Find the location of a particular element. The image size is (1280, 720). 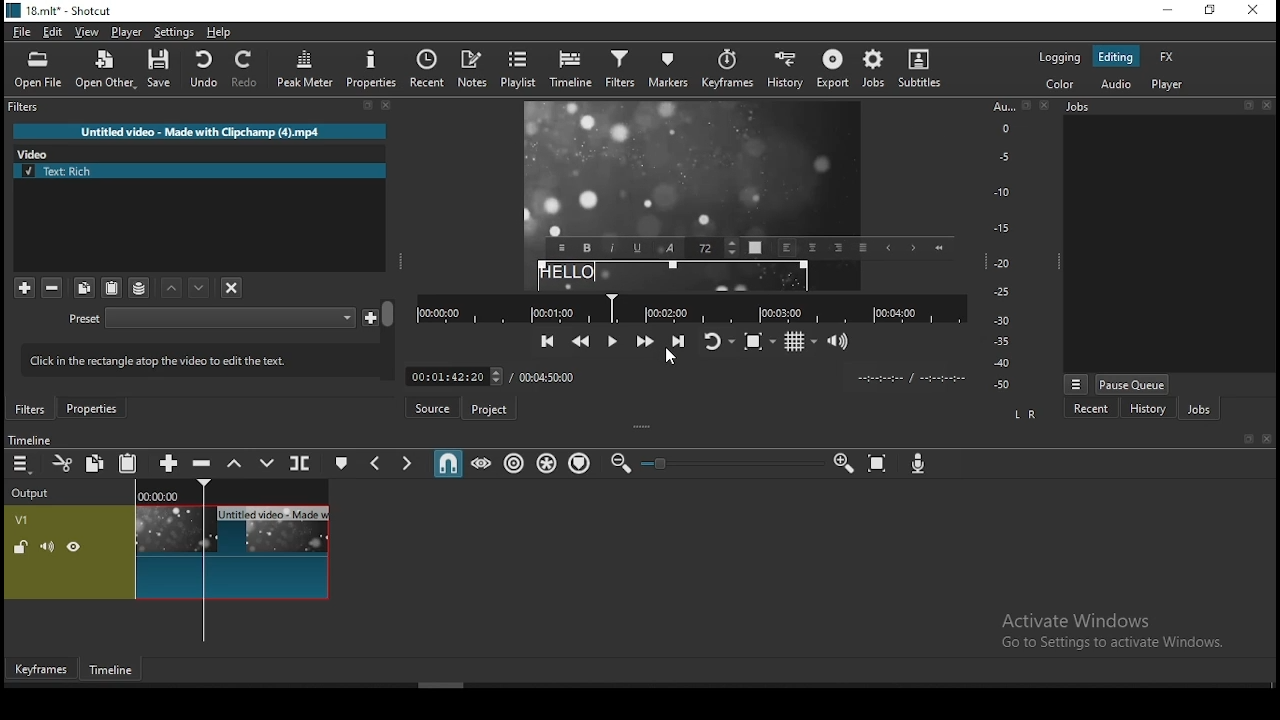

deselect filters is located at coordinates (230, 286).